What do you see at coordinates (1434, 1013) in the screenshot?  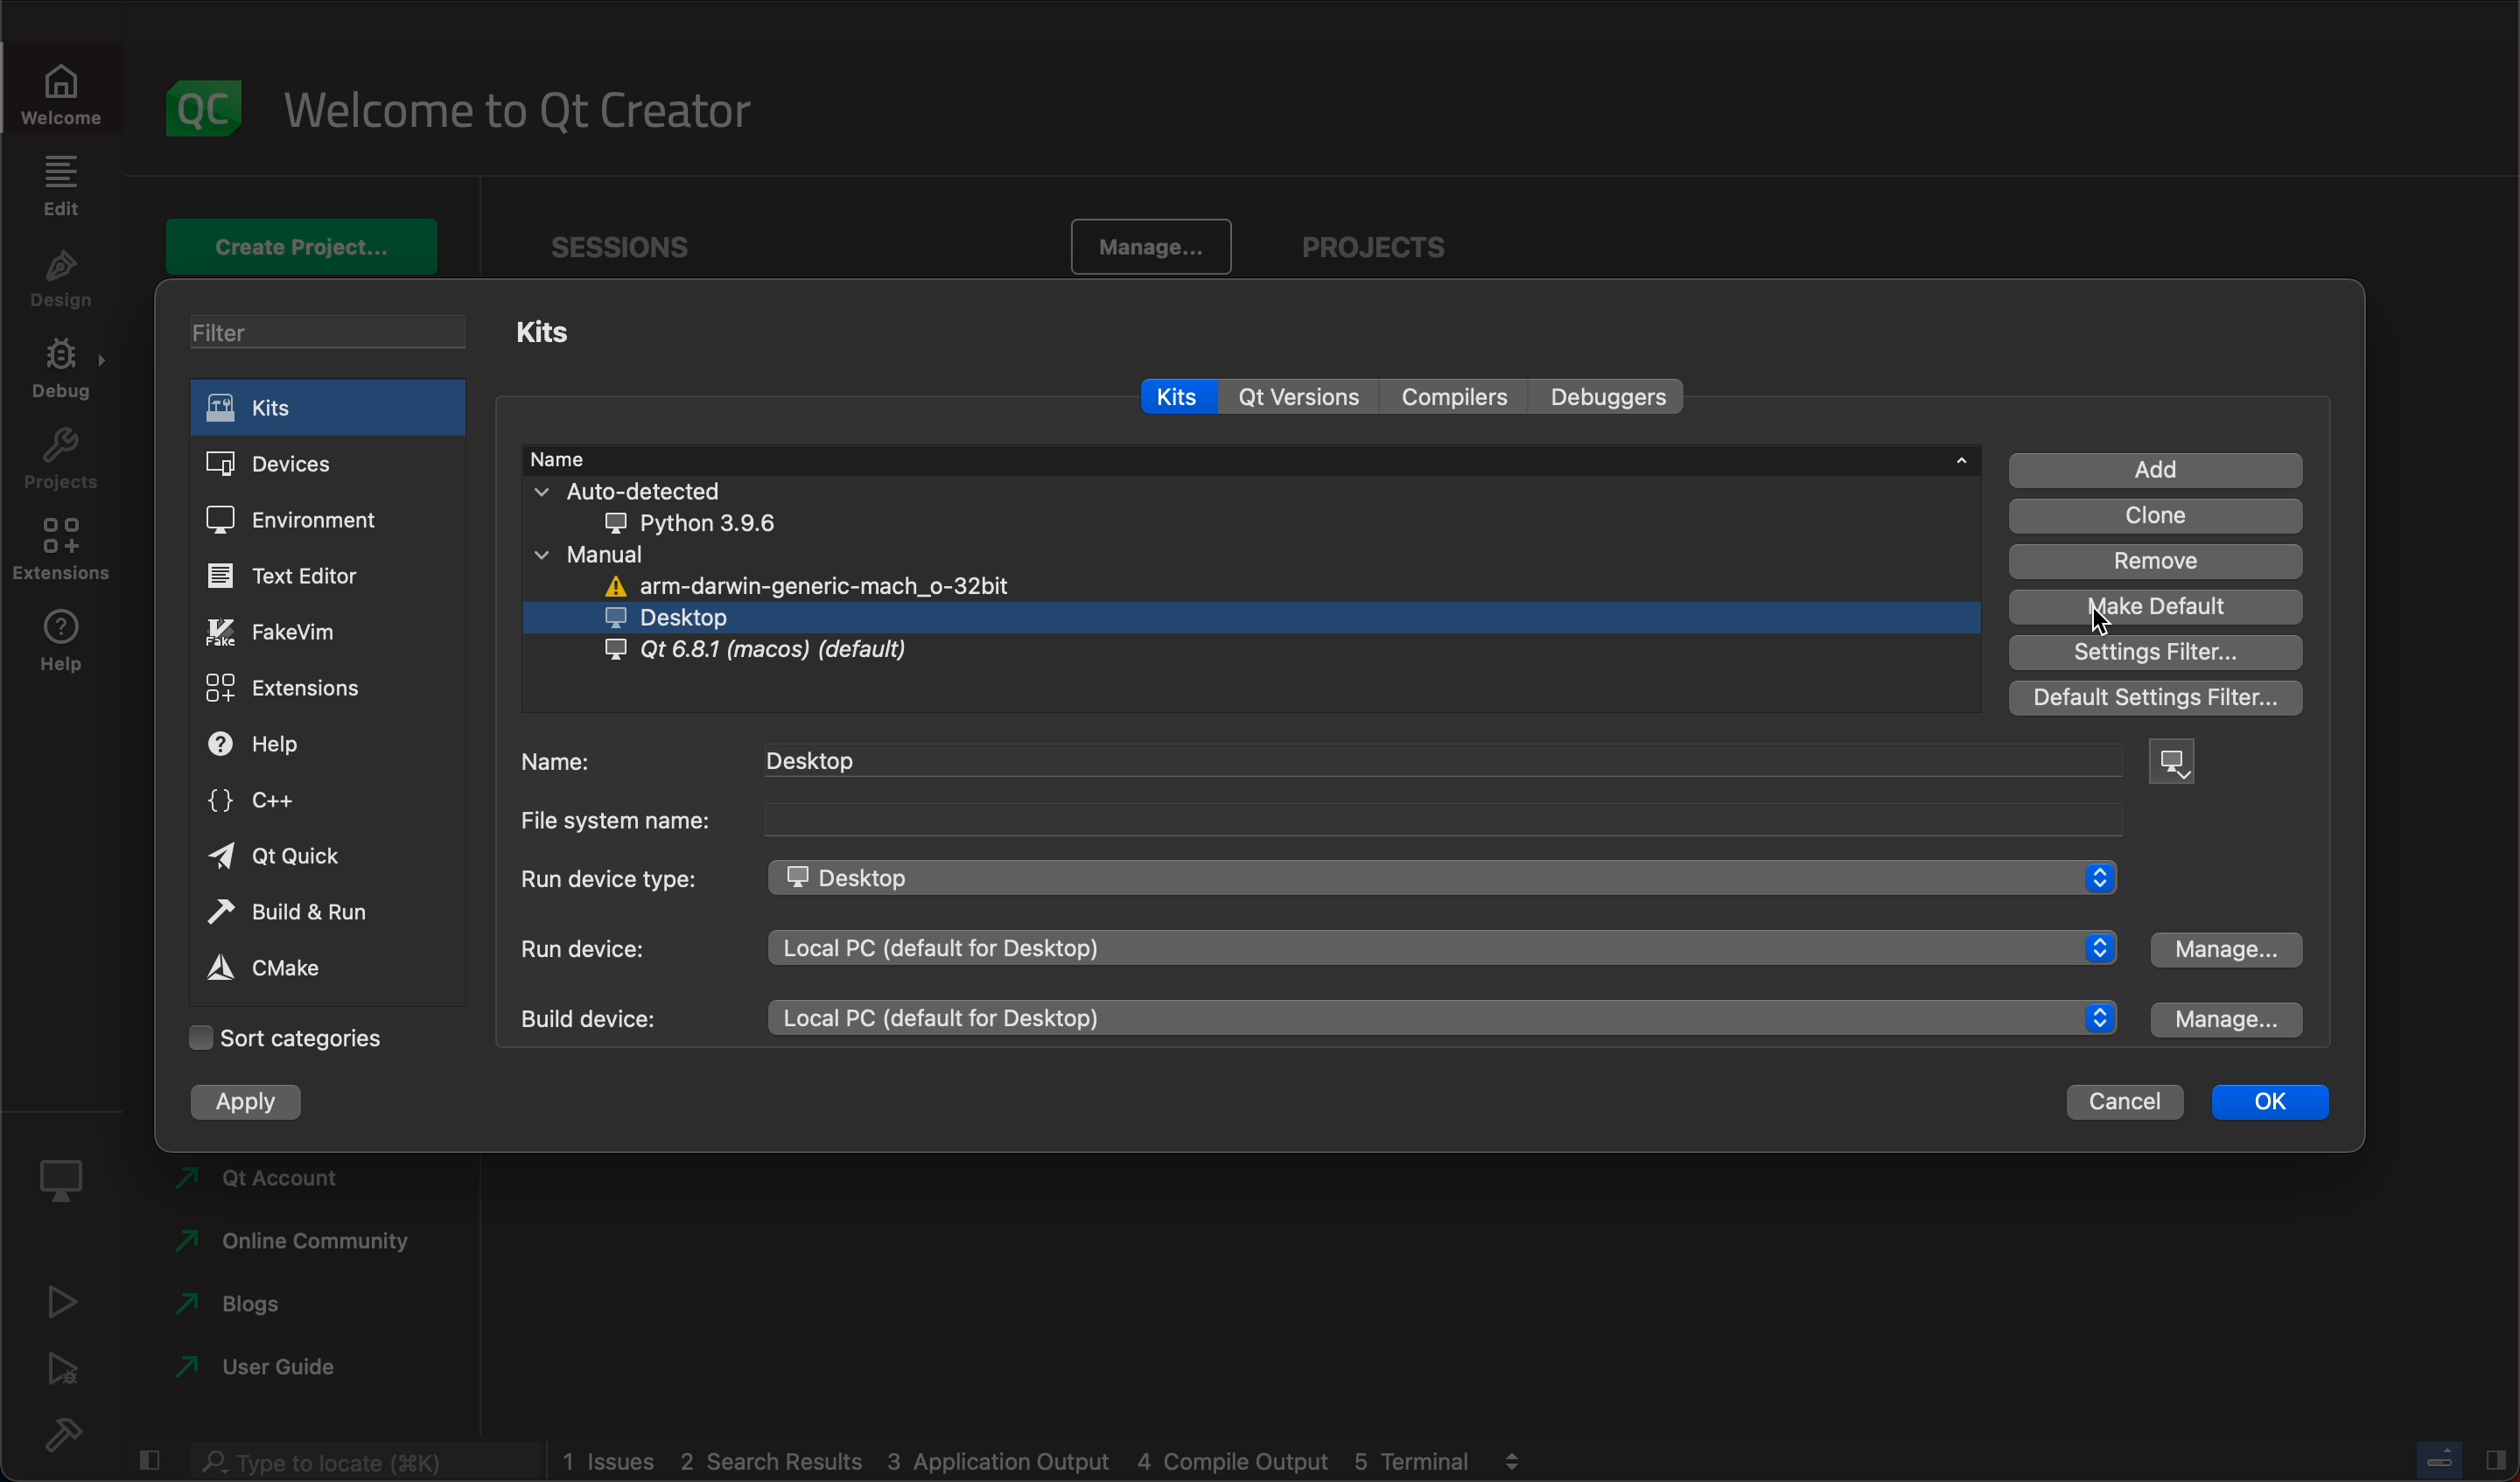 I see `local PC (default for desktop)` at bounding box center [1434, 1013].